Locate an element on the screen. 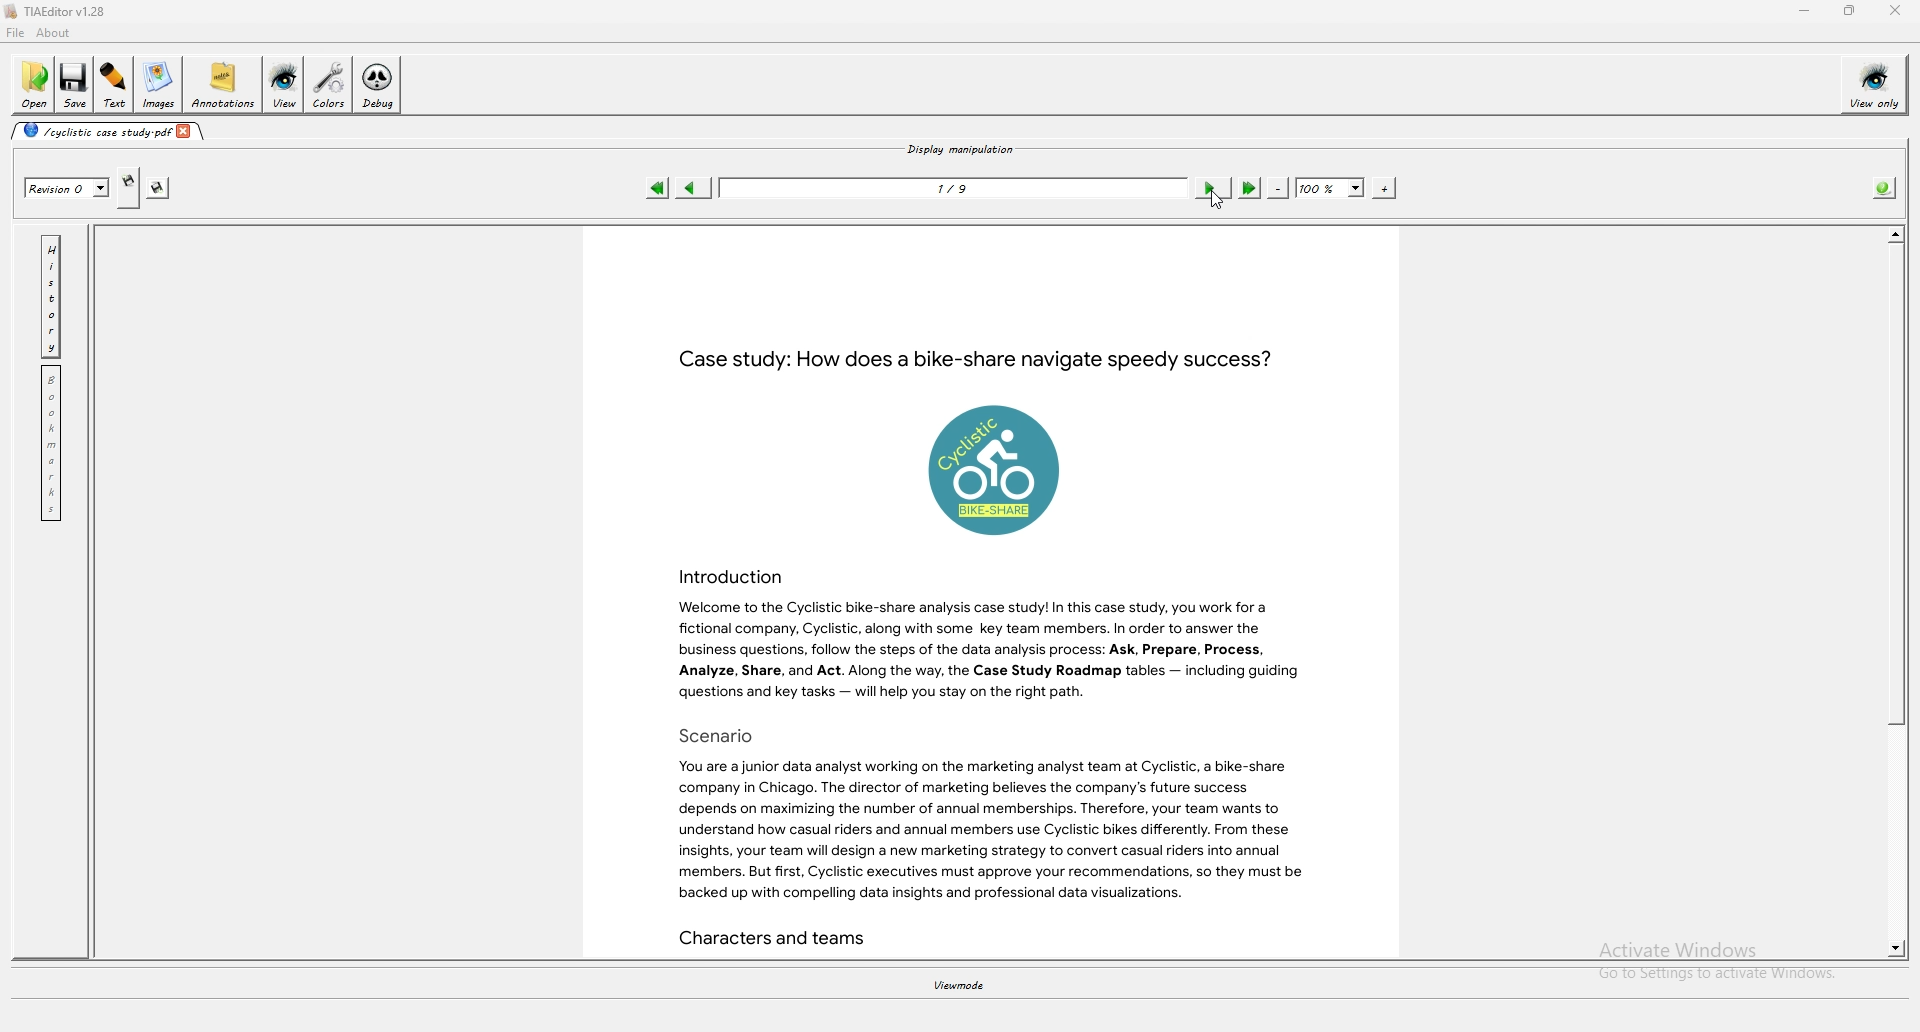  cursor is located at coordinates (1216, 203).